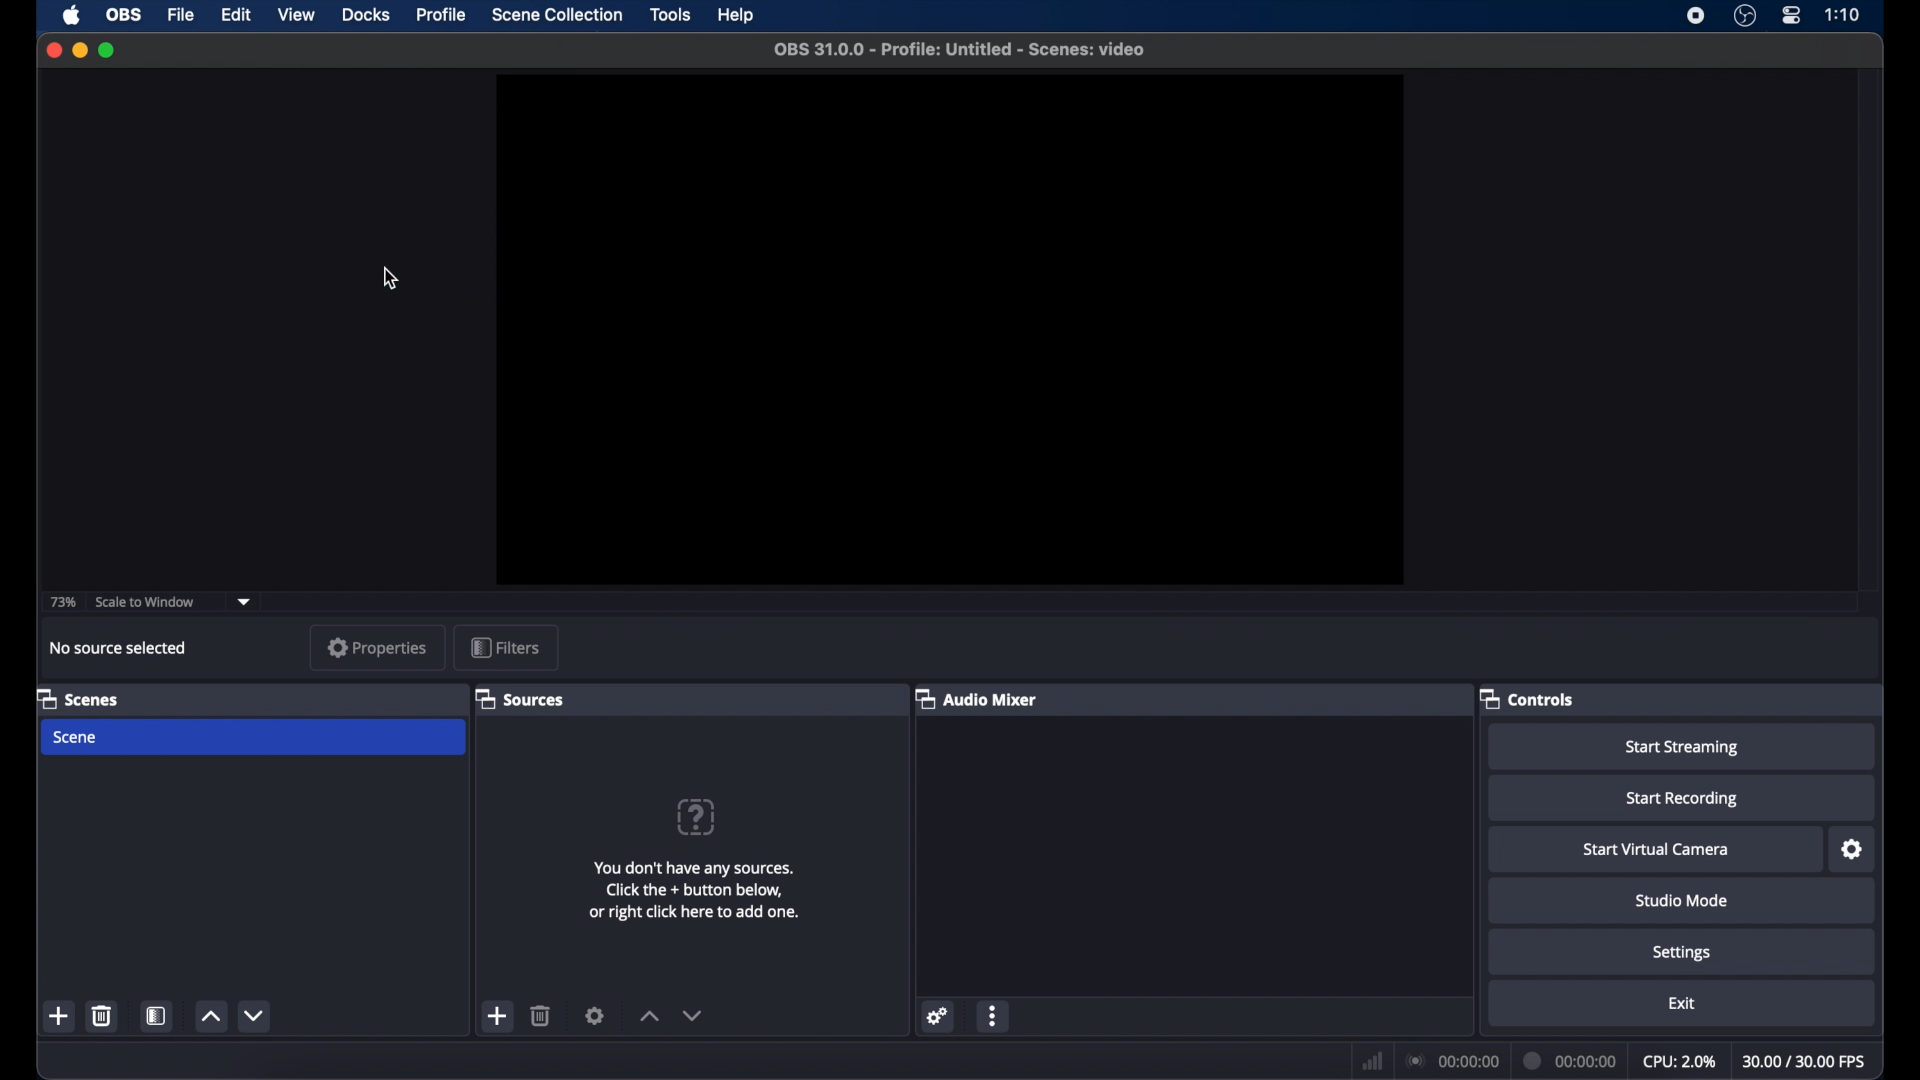  I want to click on more options, so click(991, 1015).